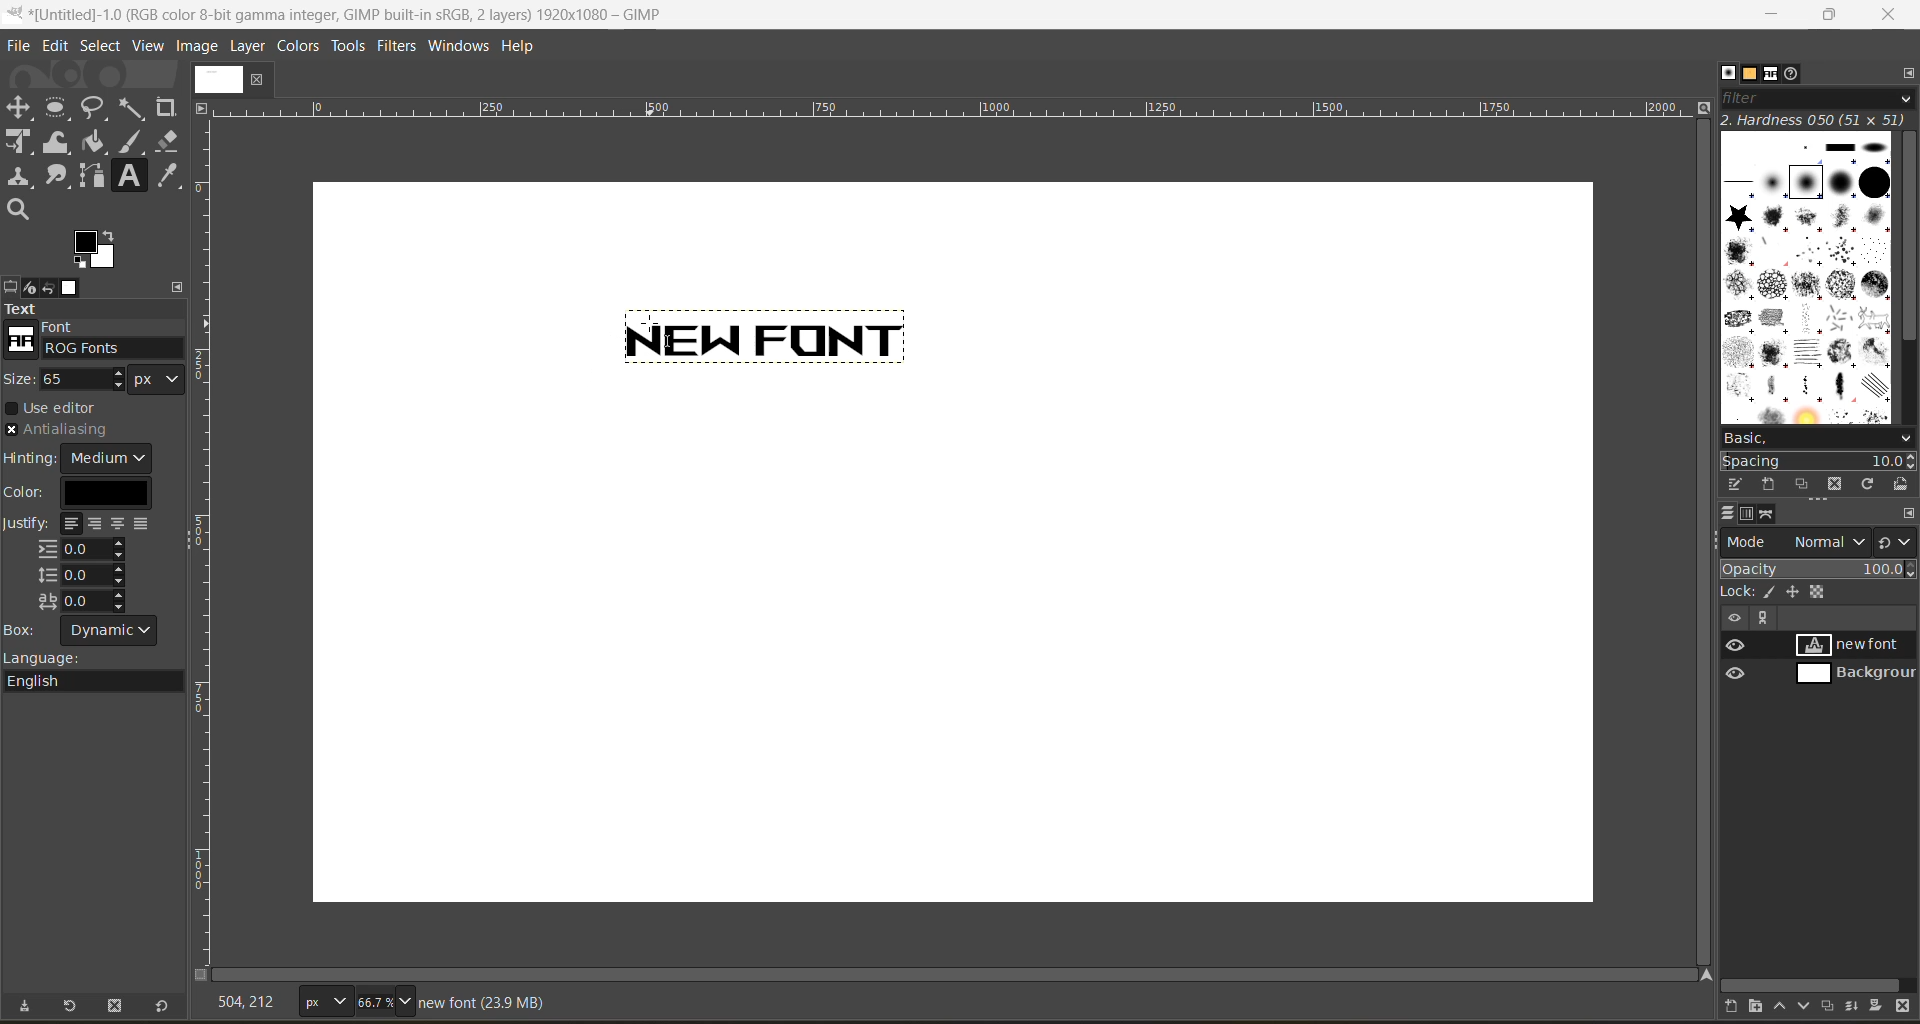  I want to click on delete tool preset, so click(117, 1004).